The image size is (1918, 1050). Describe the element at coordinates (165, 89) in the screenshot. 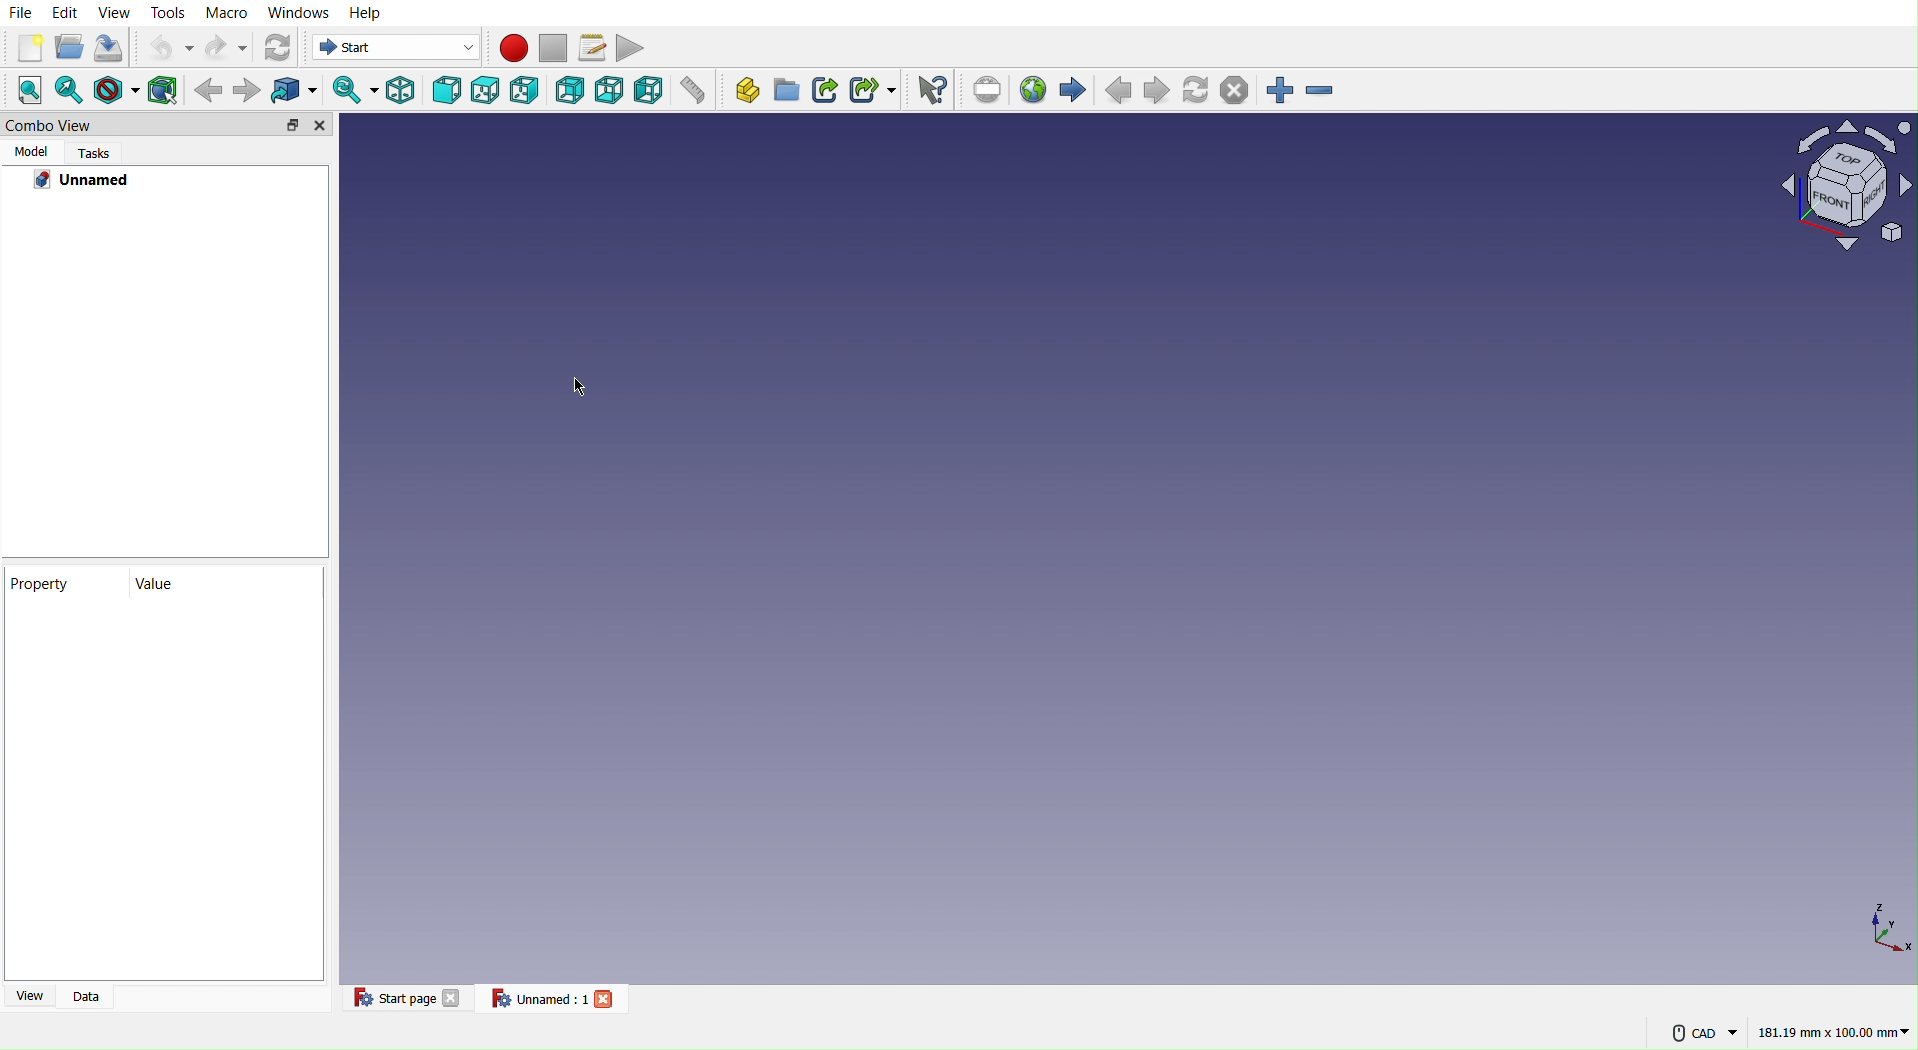

I see `Show selection bounding box` at that location.